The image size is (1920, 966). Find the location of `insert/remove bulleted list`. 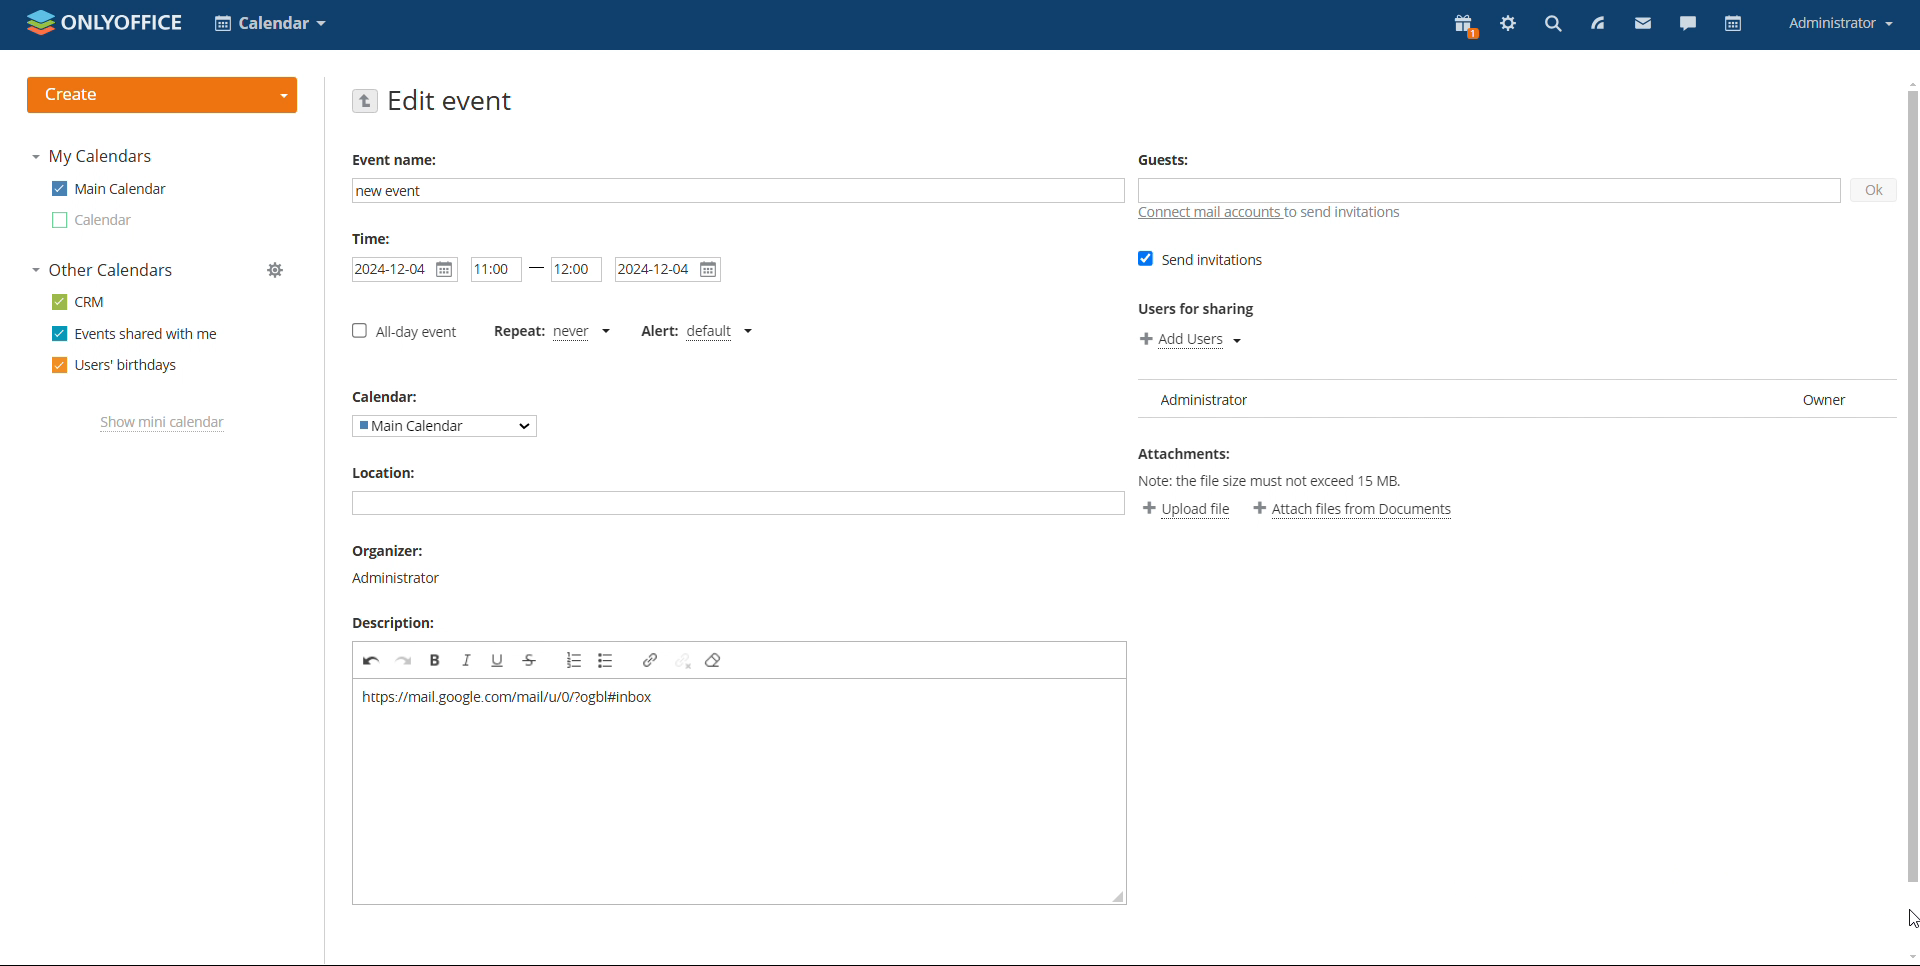

insert/remove bulleted list is located at coordinates (607, 660).